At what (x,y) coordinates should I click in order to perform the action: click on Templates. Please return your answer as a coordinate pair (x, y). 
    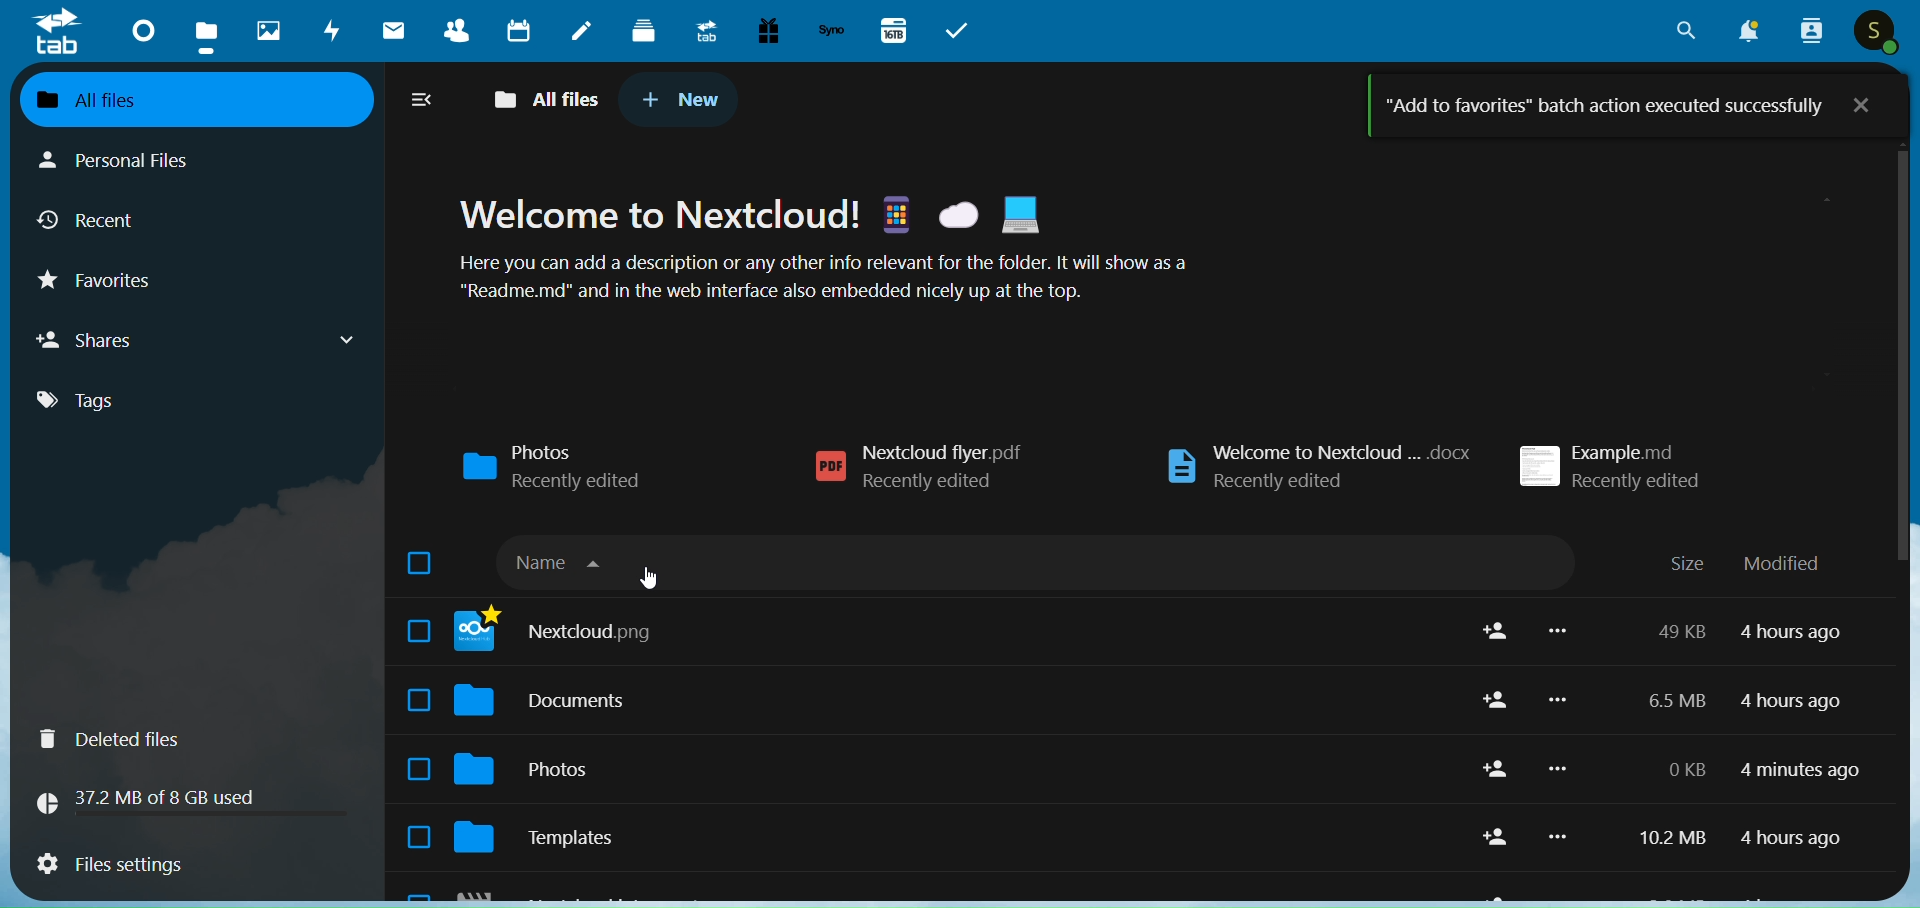
    Looking at the image, I should click on (951, 837).